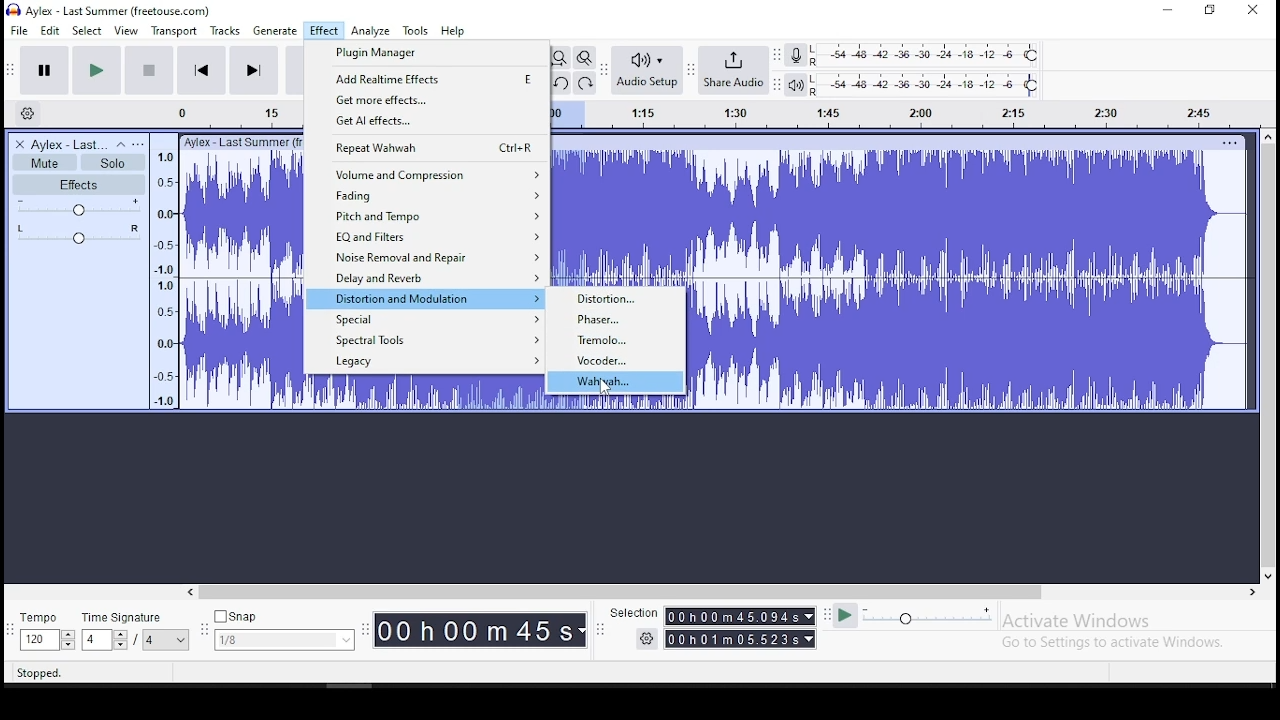  What do you see at coordinates (648, 70) in the screenshot?
I see `audio setup` at bounding box center [648, 70].